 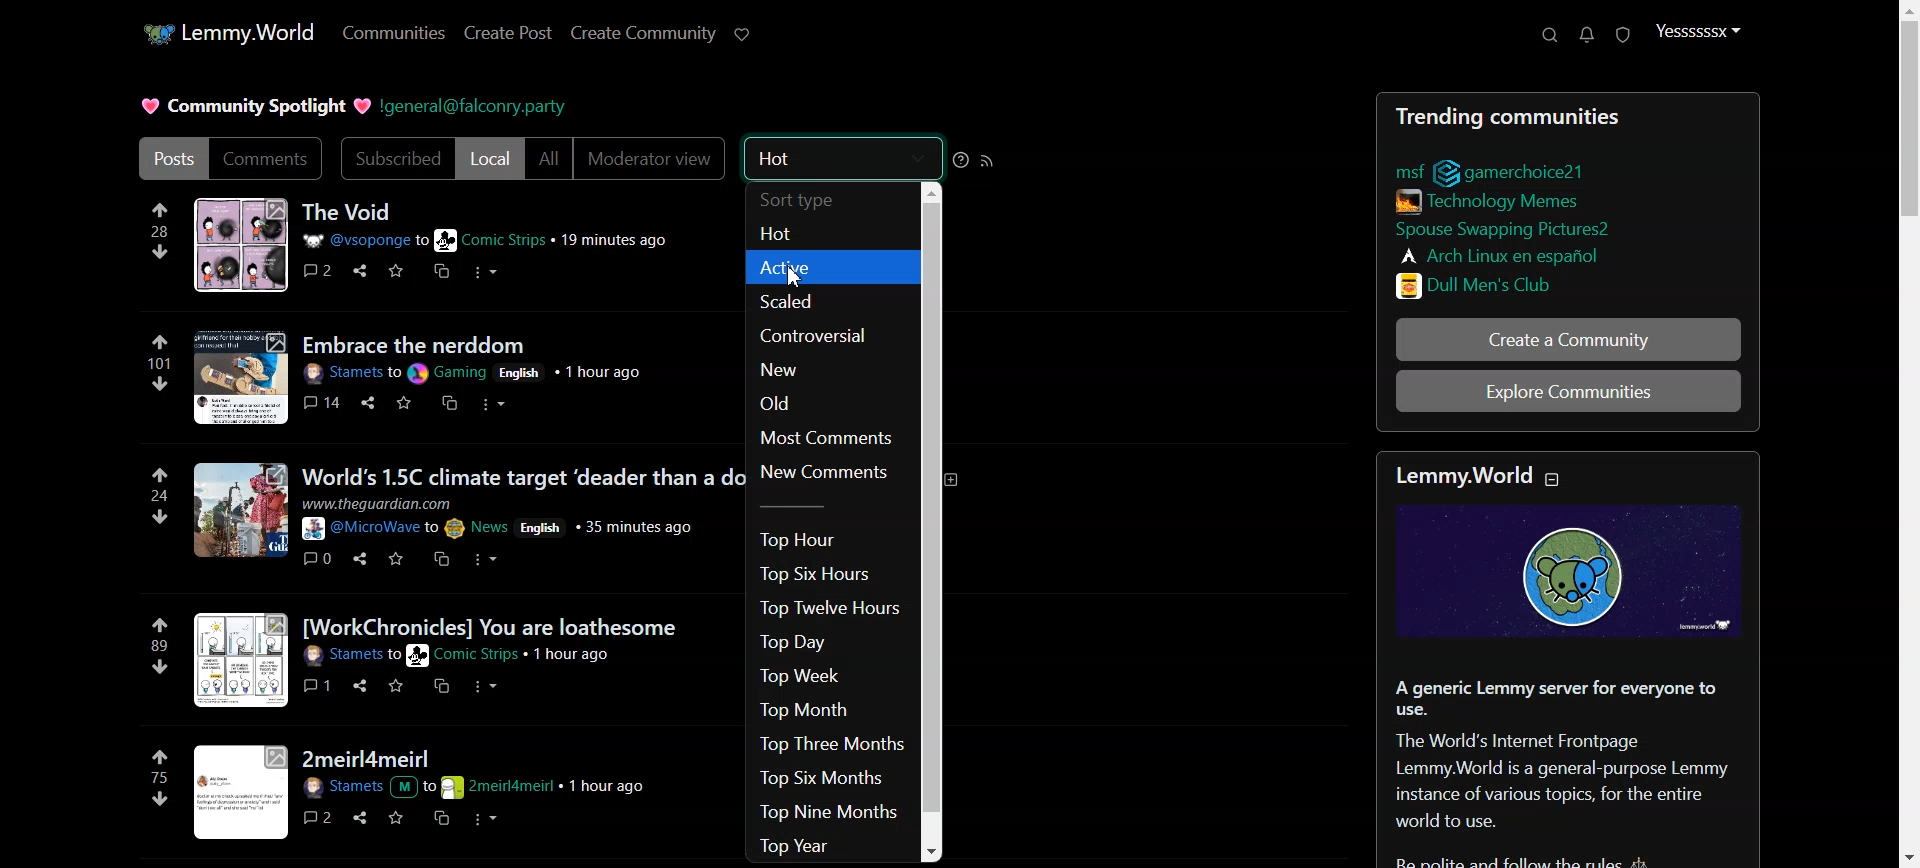 What do you see at coordinates (162, 778) in the screenshot?
I see `75` at bounding box center [162, 778].